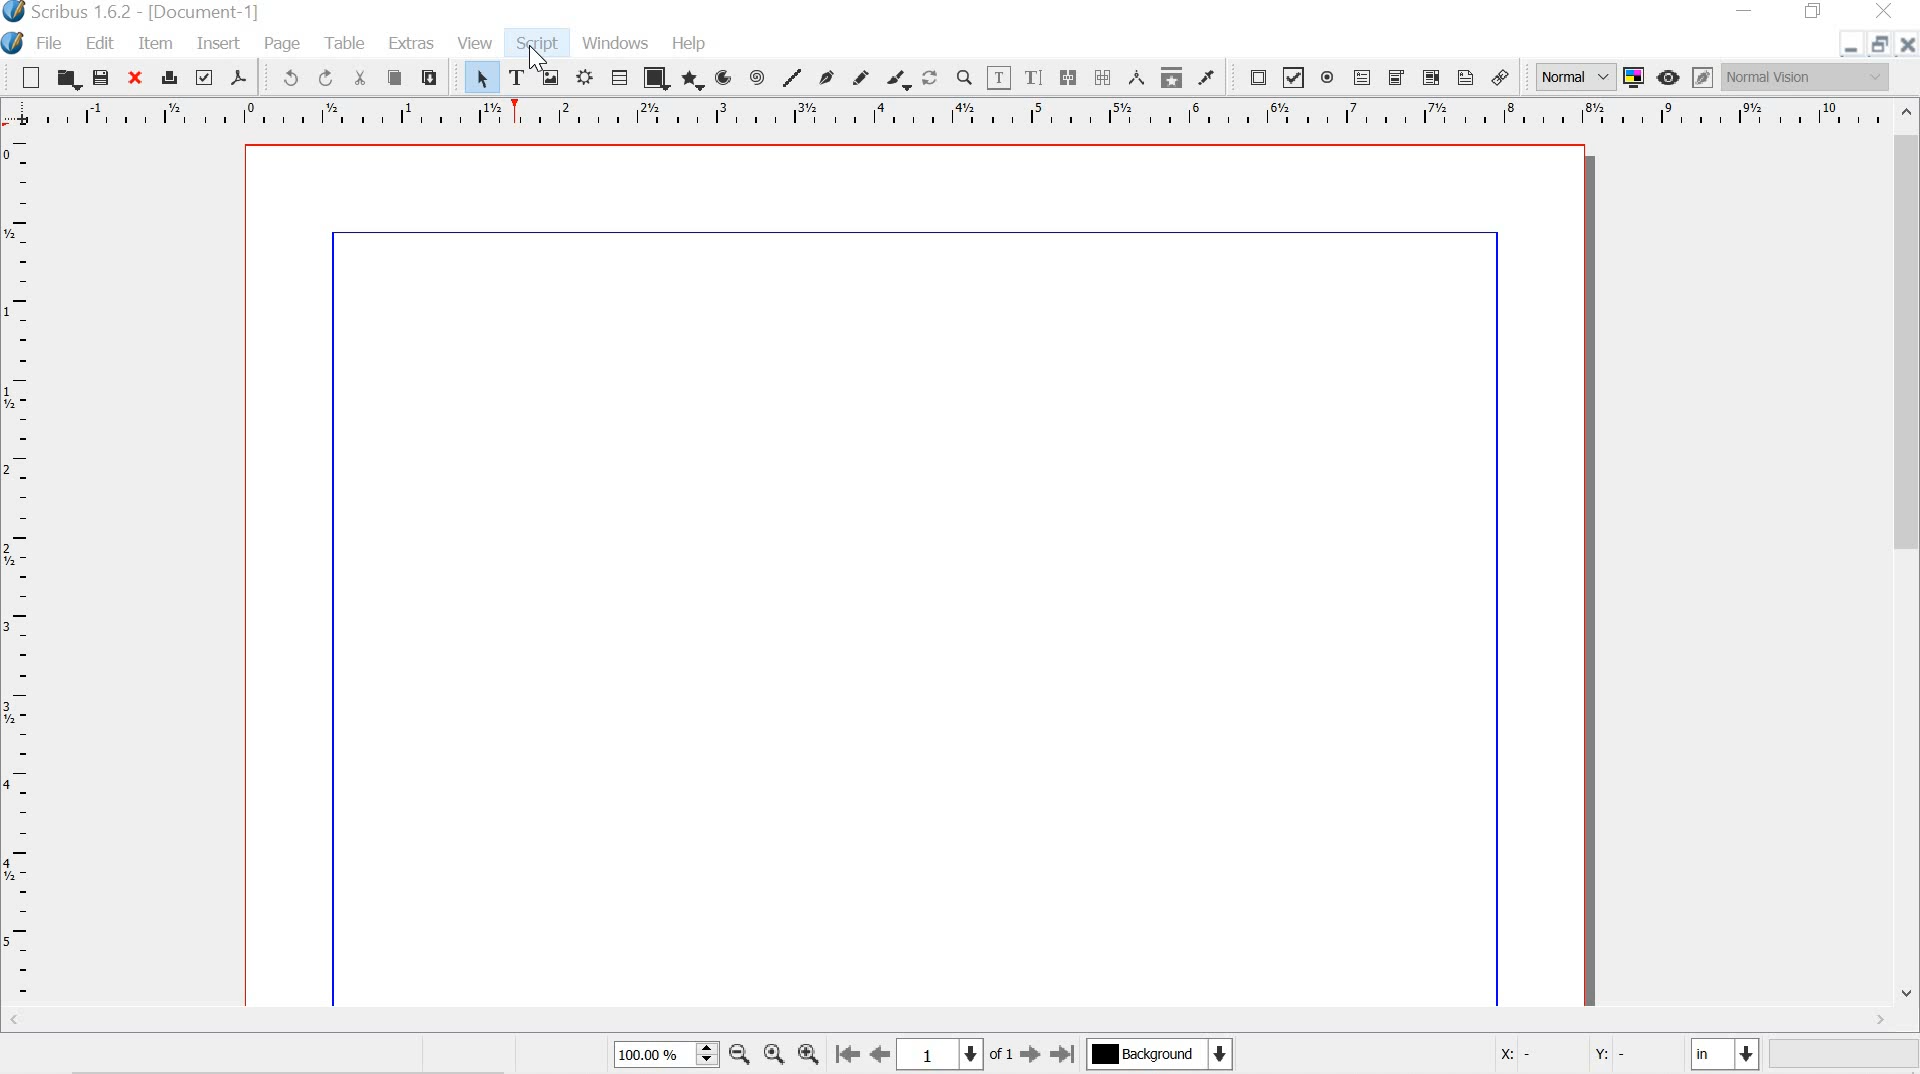 This screenshot has width=1920, height=1074. I want to click on Center, so click(772, 1054).